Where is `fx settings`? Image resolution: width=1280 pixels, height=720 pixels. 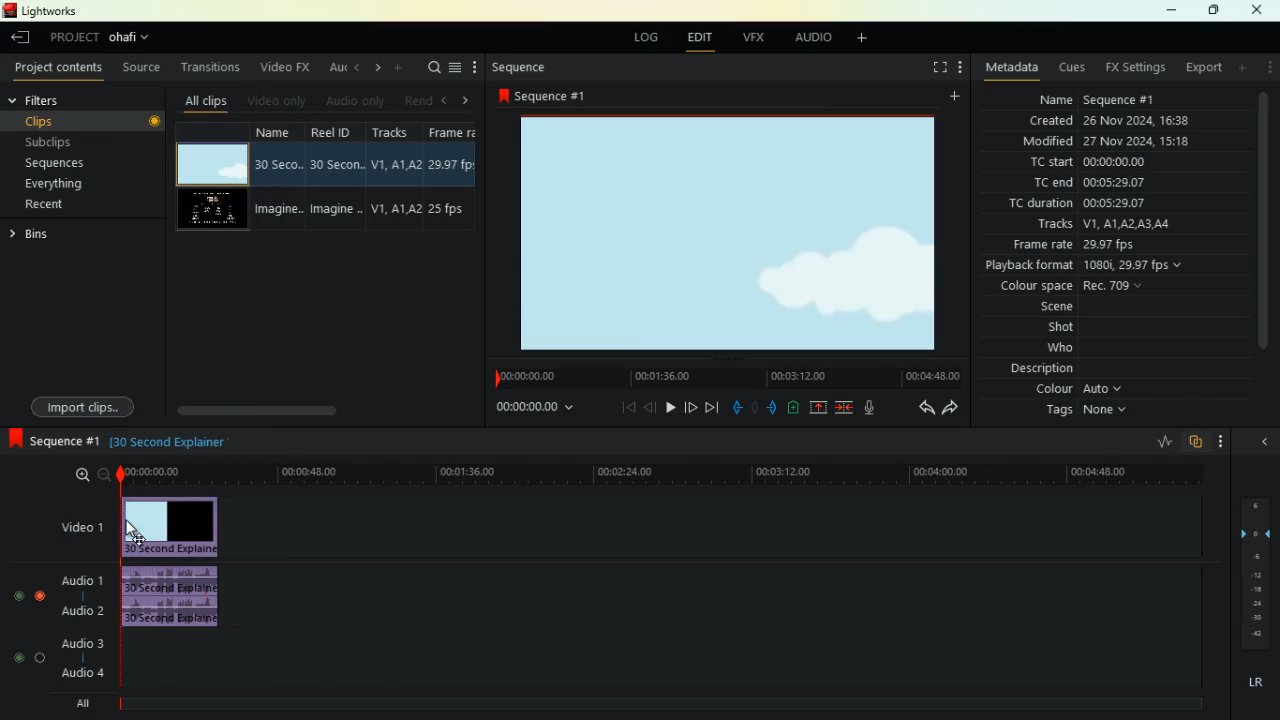 fx settings is located at coordinates (1134, 68).